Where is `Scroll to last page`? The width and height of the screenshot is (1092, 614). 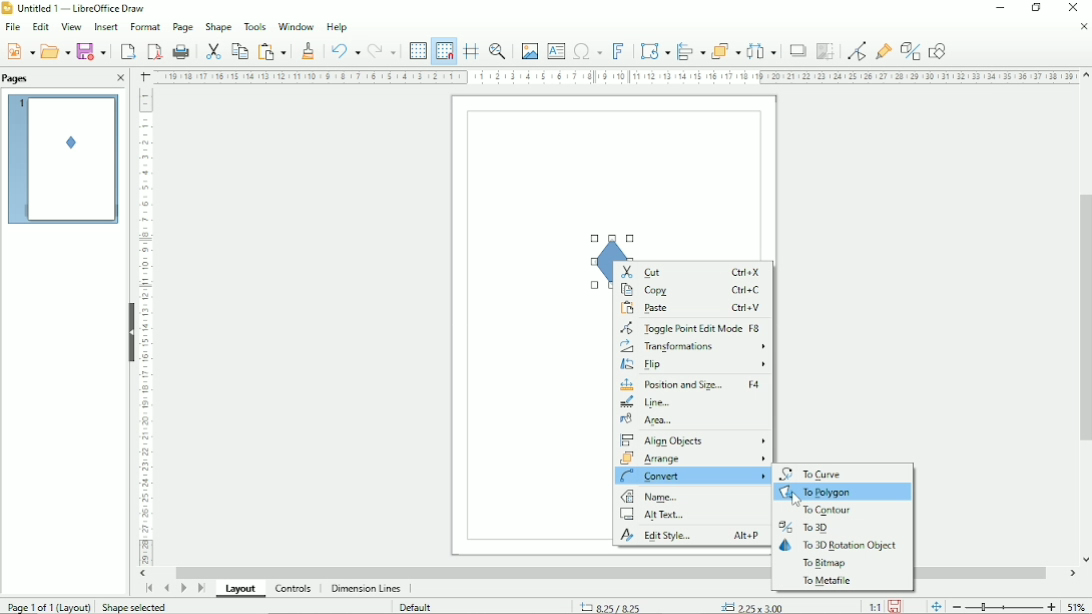 Scroll to last page is located at coordinates (200, 590).